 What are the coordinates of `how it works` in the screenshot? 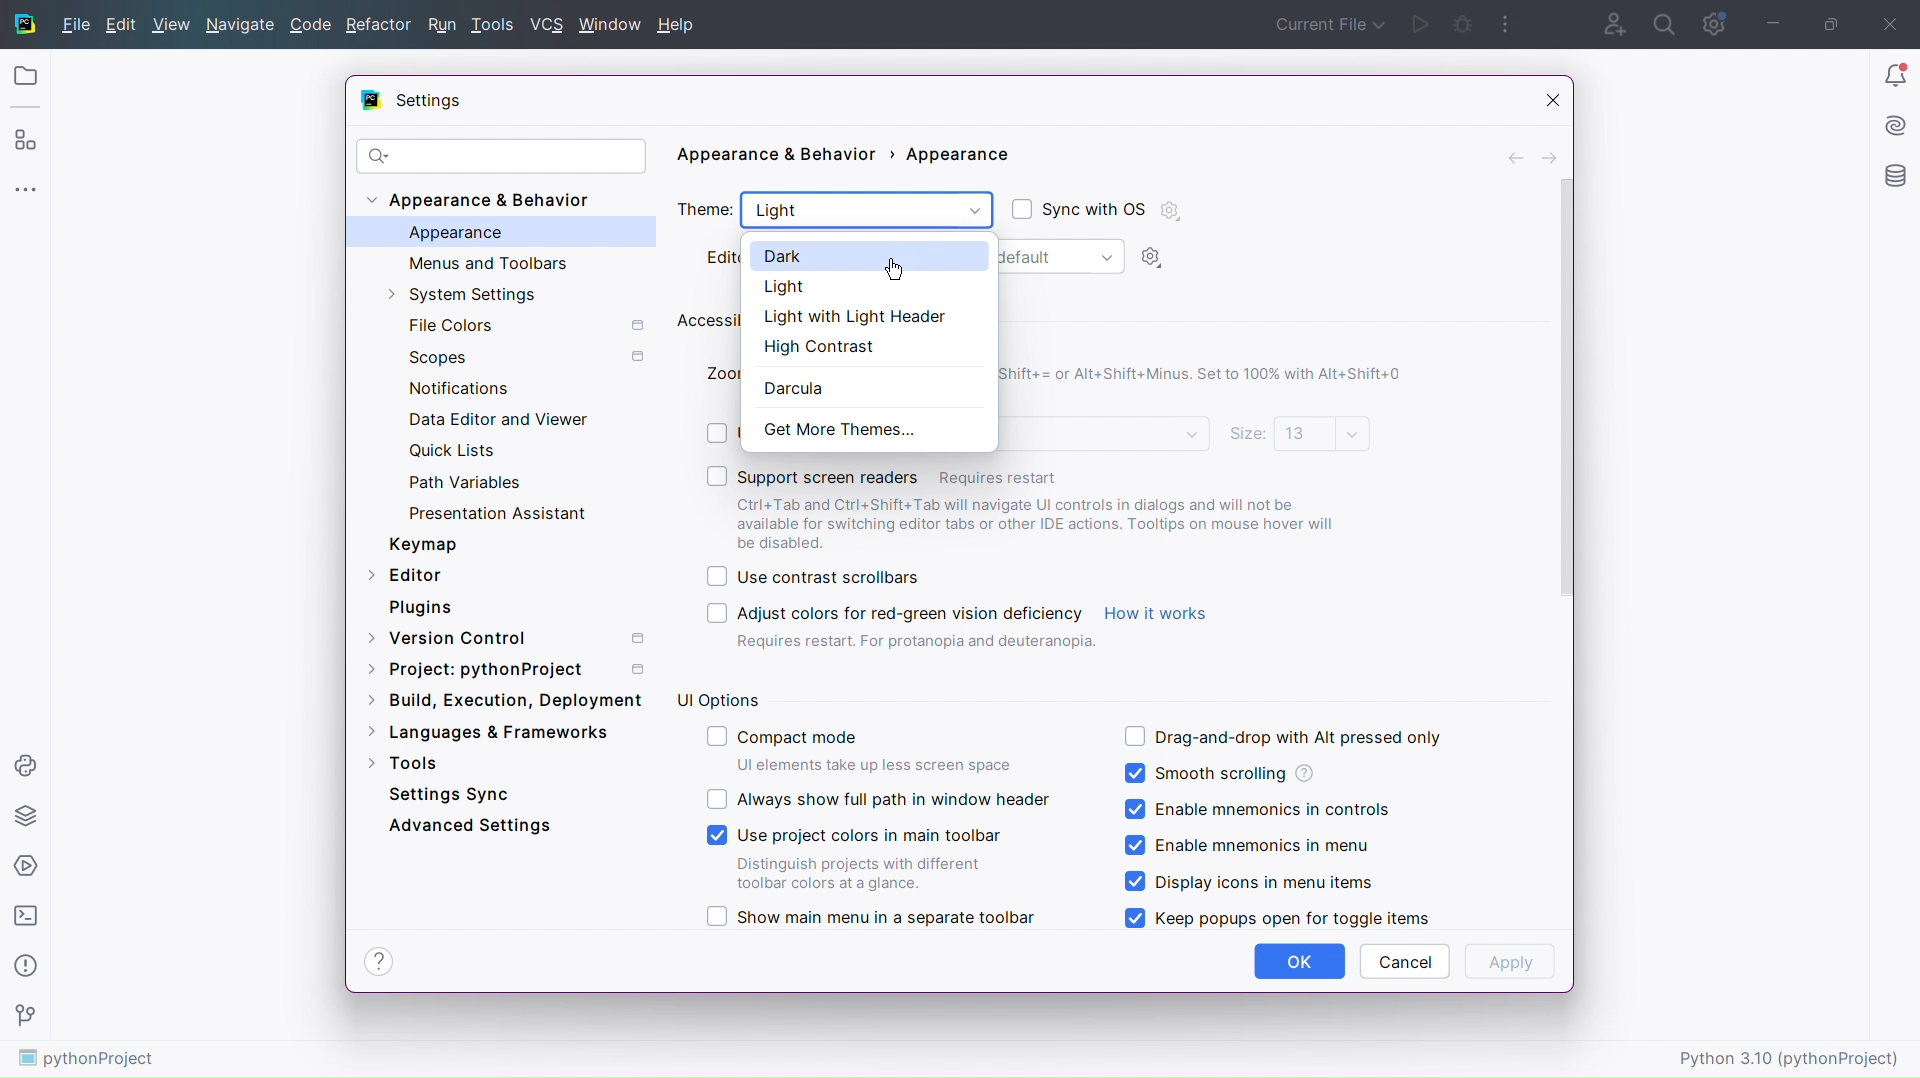 It's located at (1157, 613).